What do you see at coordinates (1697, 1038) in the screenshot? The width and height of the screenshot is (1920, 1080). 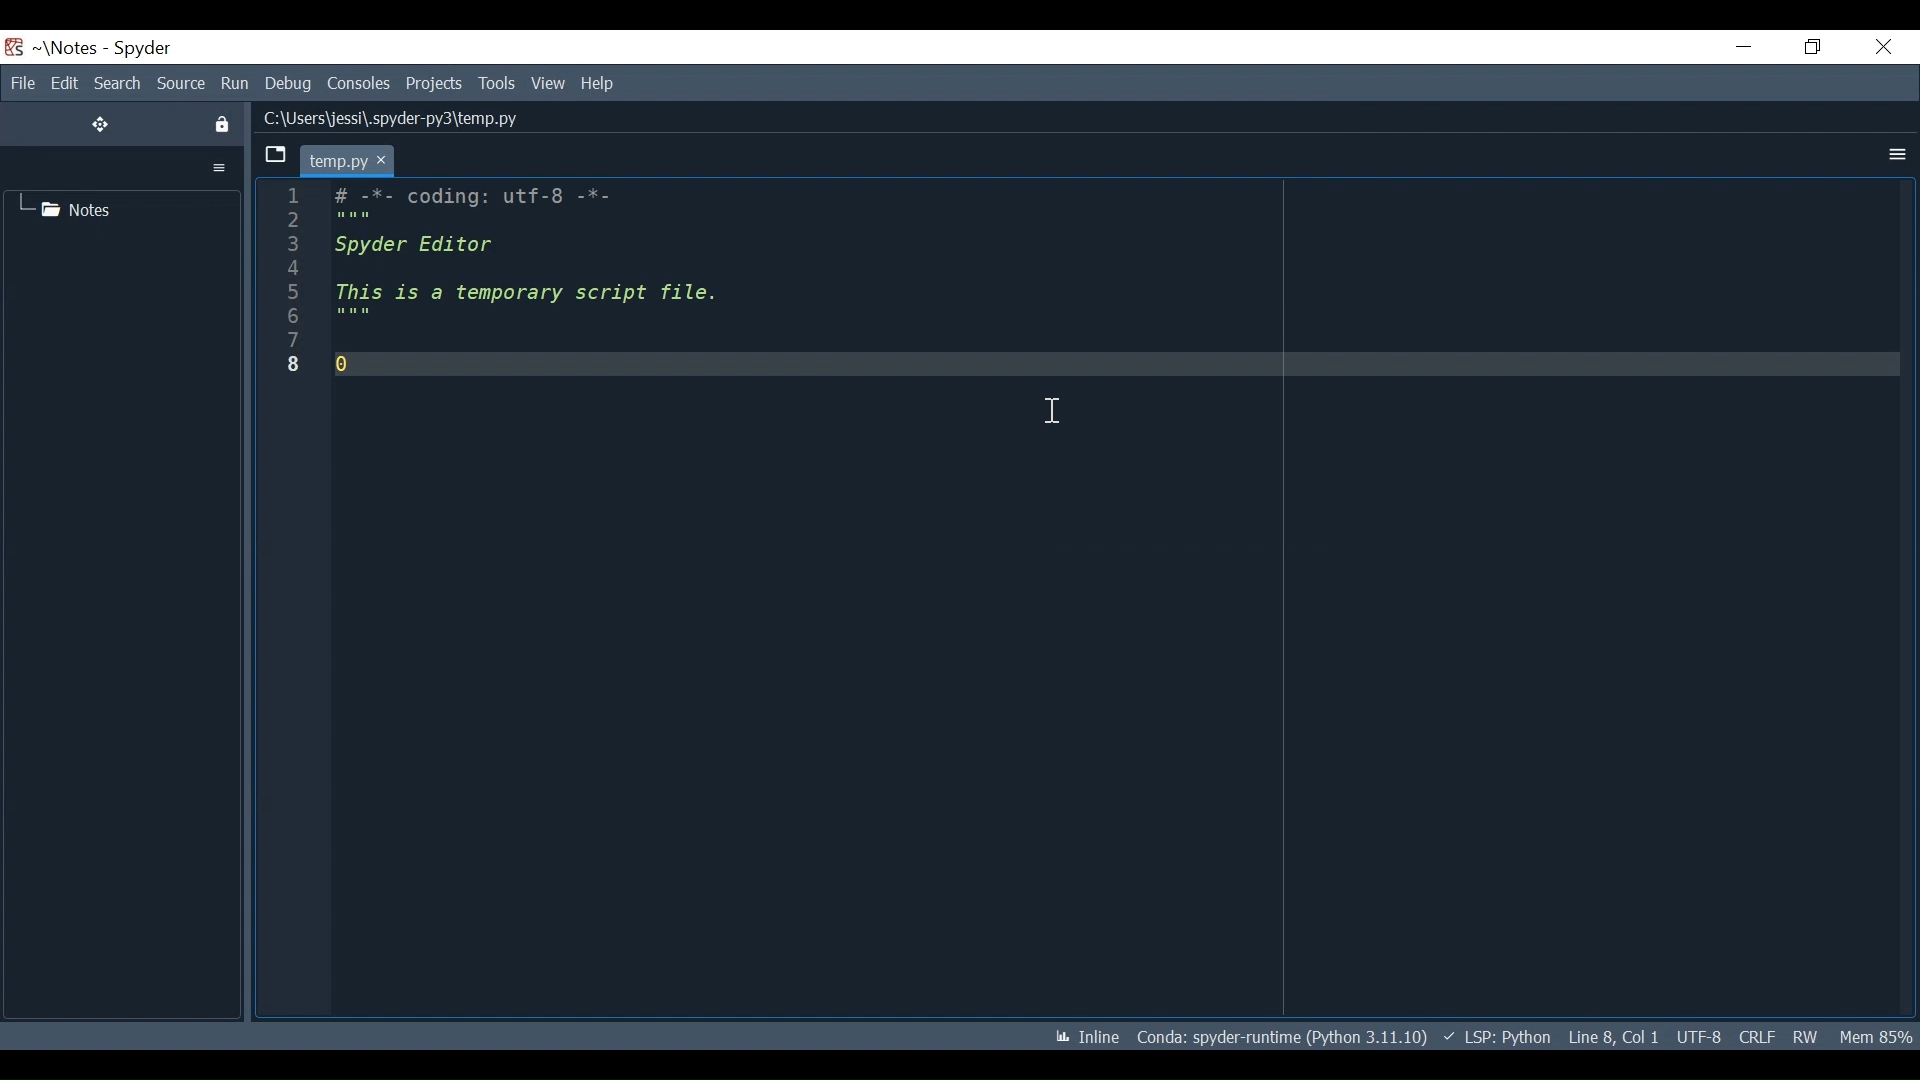 I see `UTF-8` at bounding box center [1697, 1038].